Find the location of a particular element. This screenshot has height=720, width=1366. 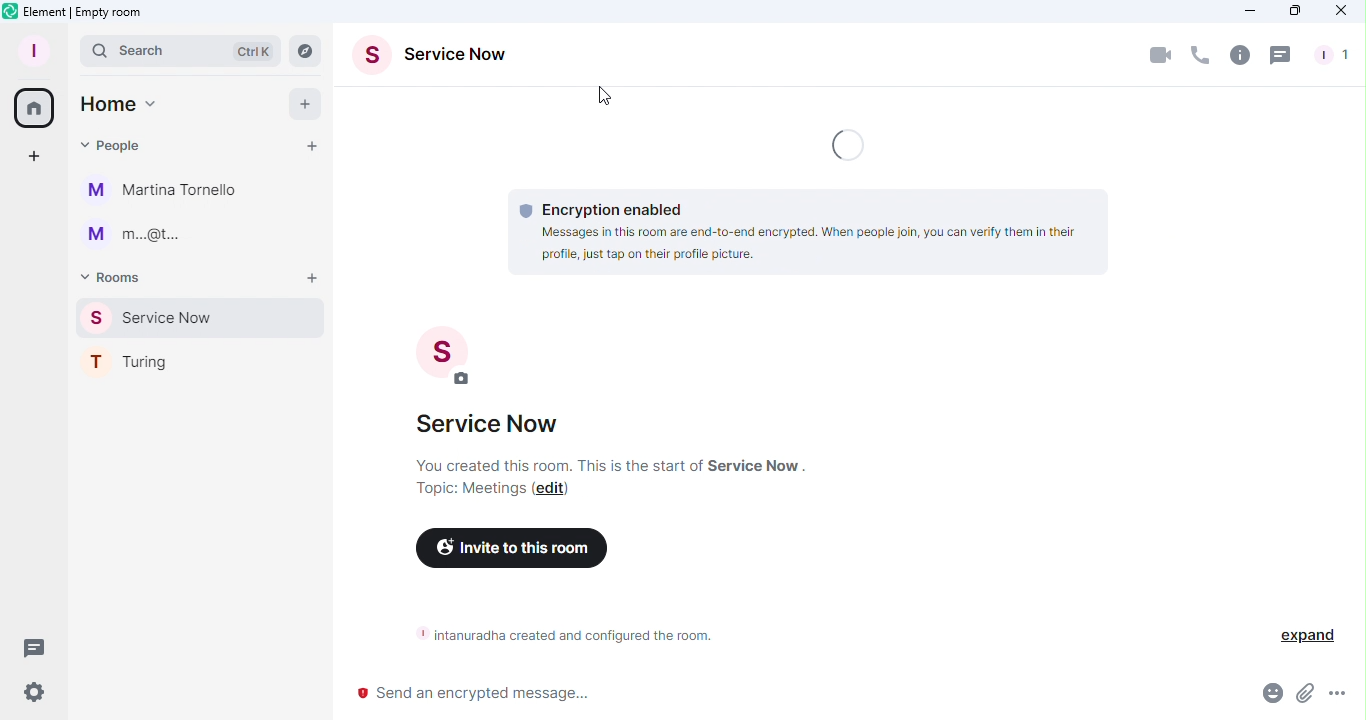

Threads is located at coordinates (1283, 55).